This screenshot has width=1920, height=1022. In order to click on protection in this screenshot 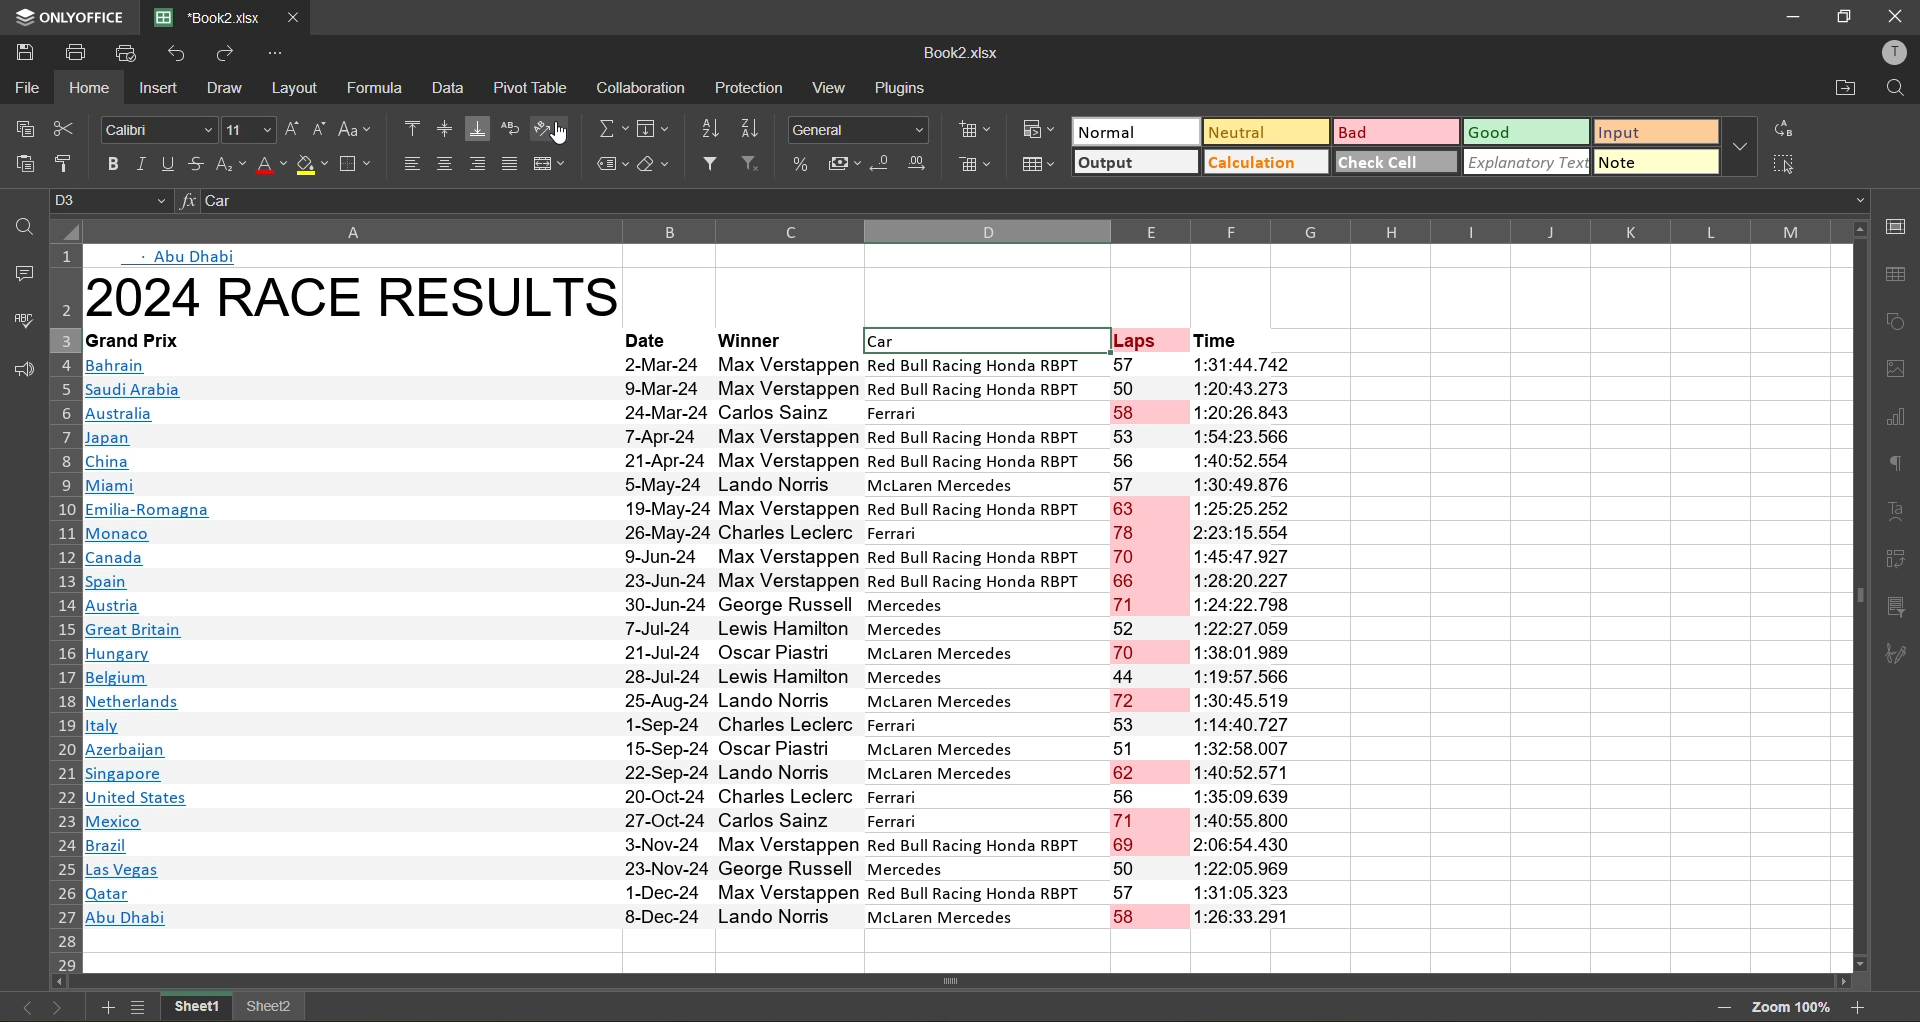, I will do `click(751, 90)`.